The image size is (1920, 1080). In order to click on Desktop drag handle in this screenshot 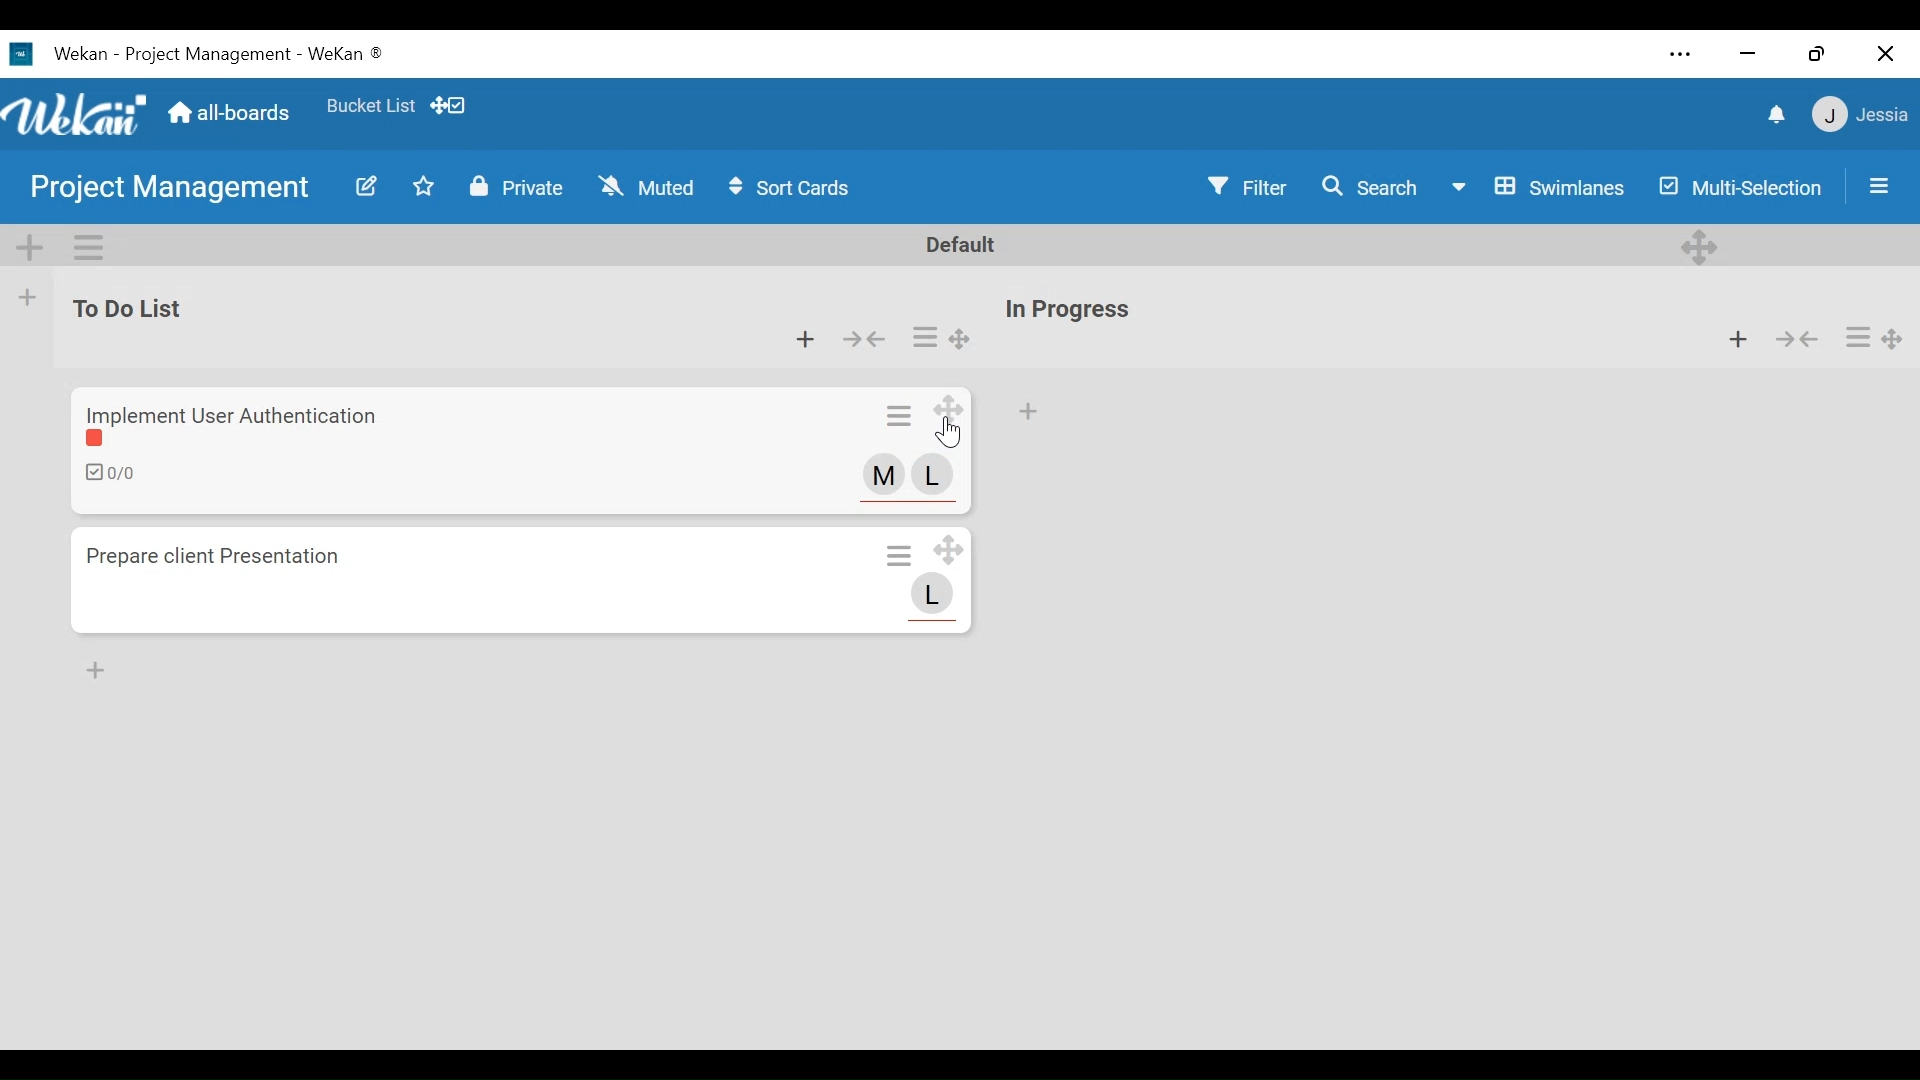, I will do `click(959, 340)`.